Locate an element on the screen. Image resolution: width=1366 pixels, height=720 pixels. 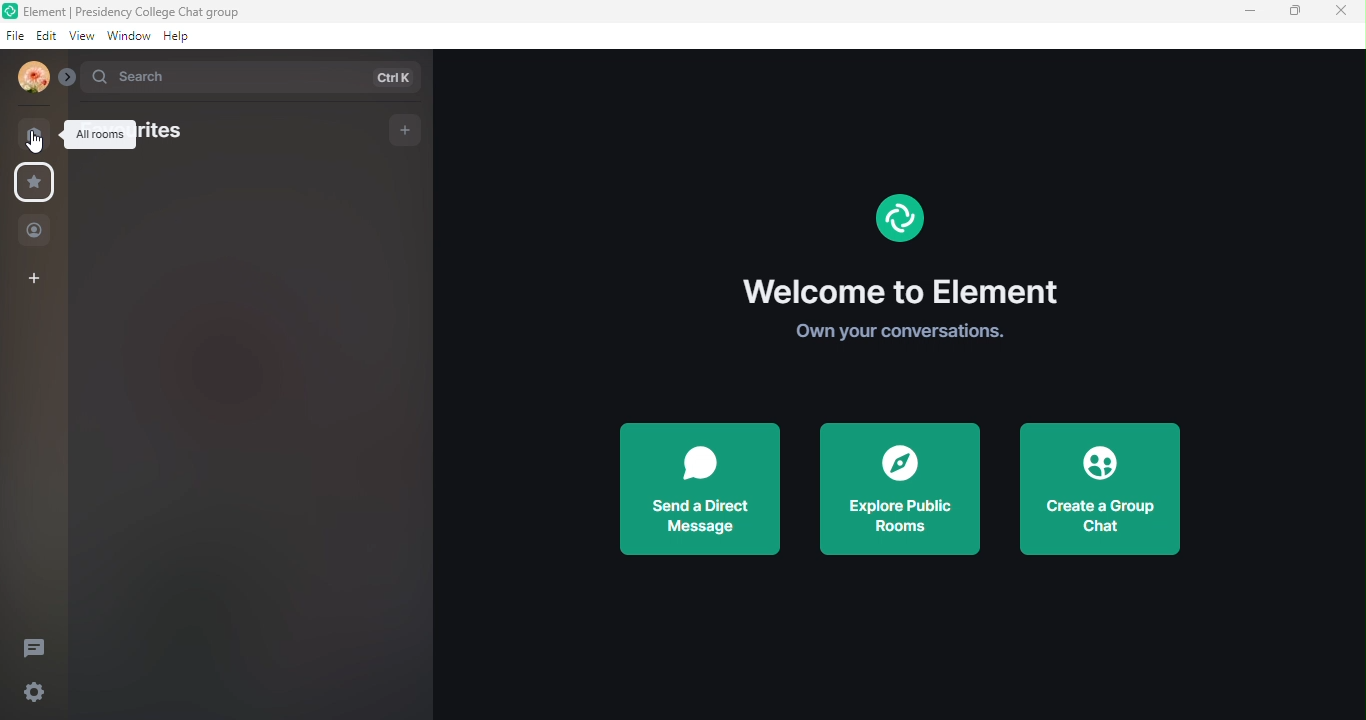
explore public rooms is located at coordinates (902, 488).